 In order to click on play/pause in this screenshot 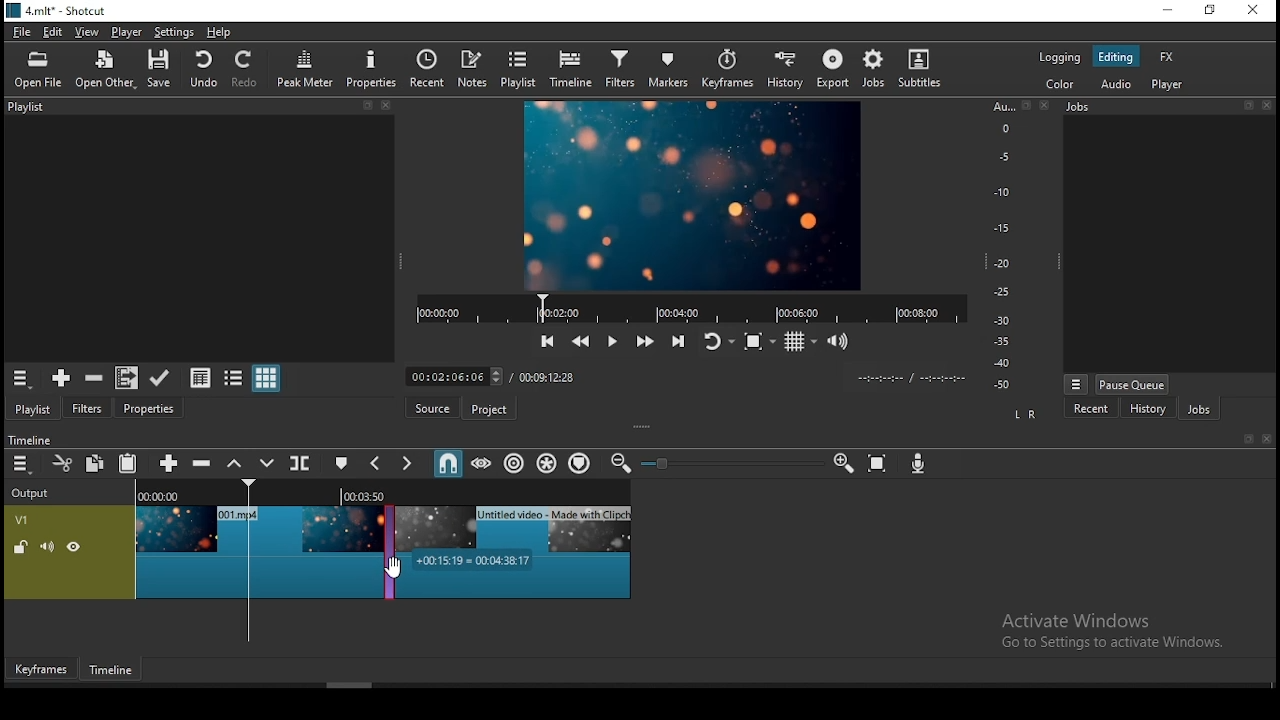, I will do `click(613, 338)`.